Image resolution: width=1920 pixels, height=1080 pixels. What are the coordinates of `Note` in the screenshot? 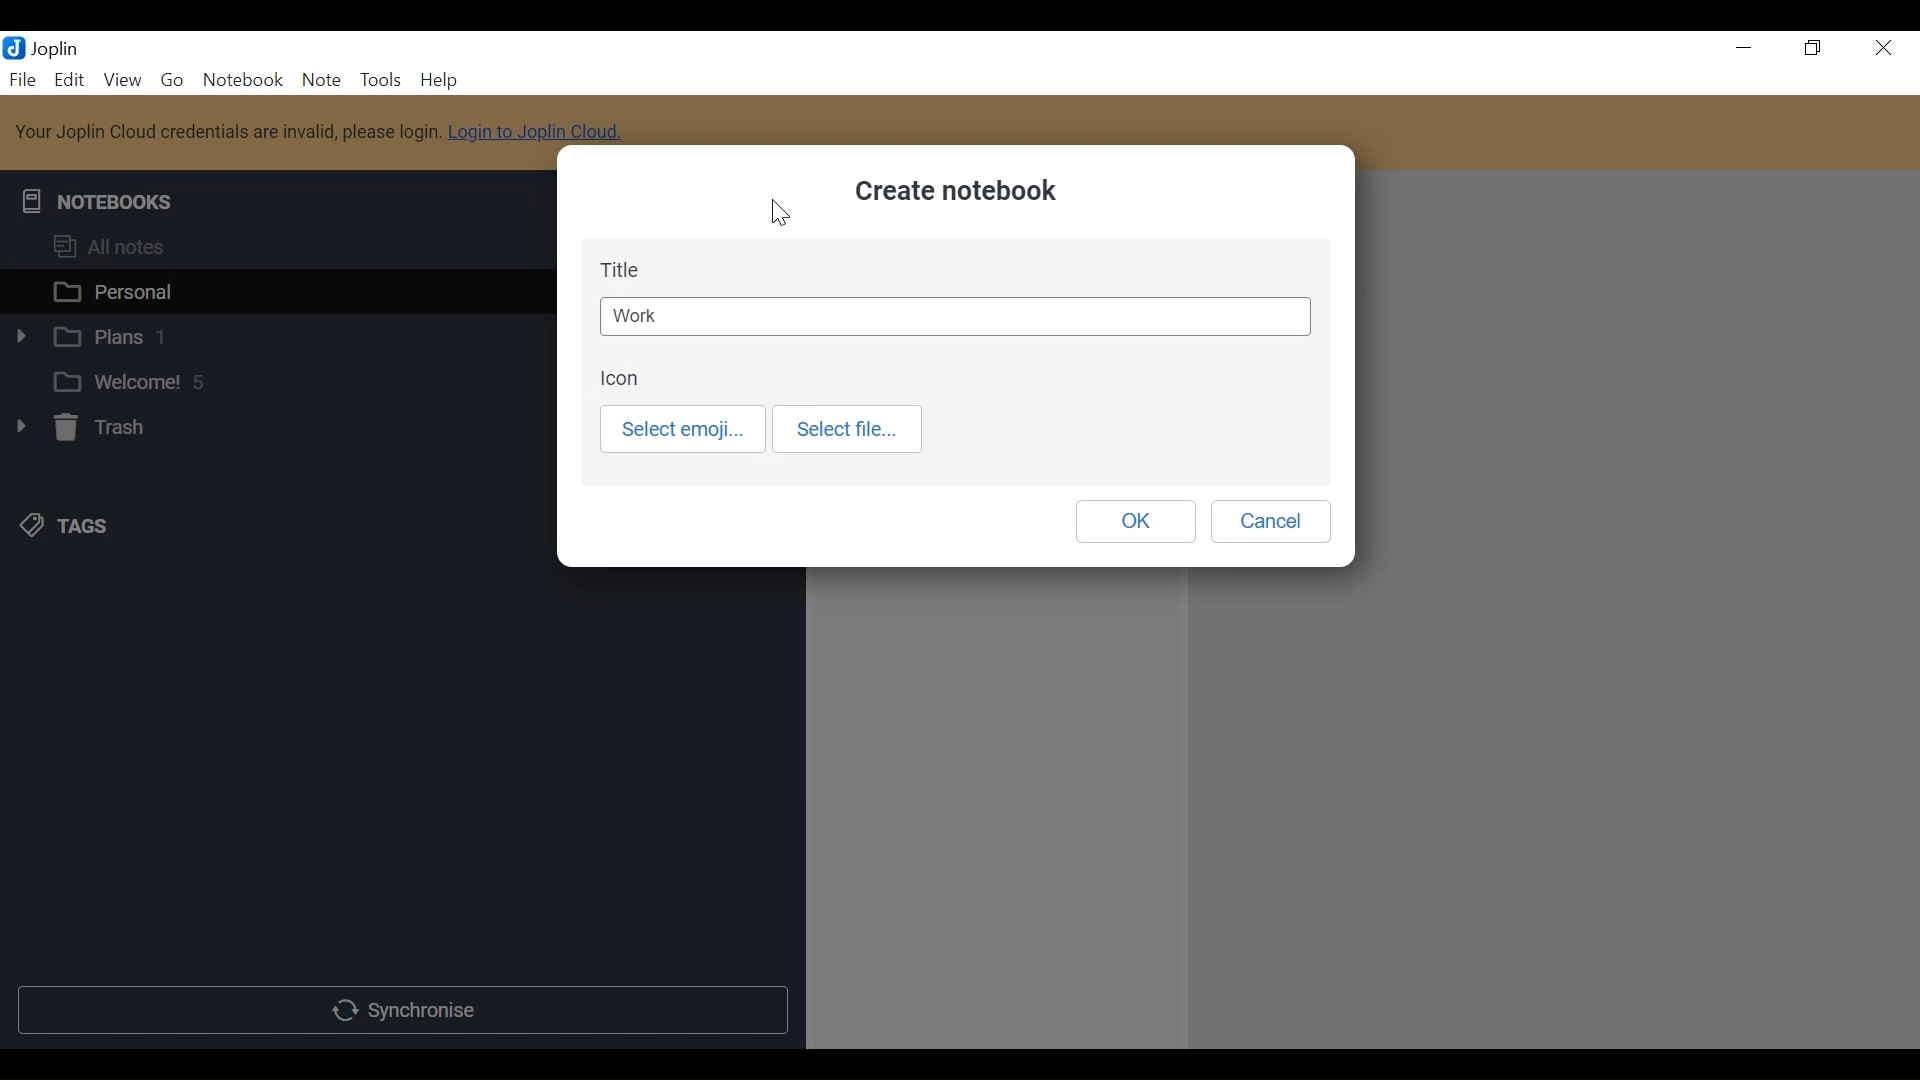 It's located at (321, 79).